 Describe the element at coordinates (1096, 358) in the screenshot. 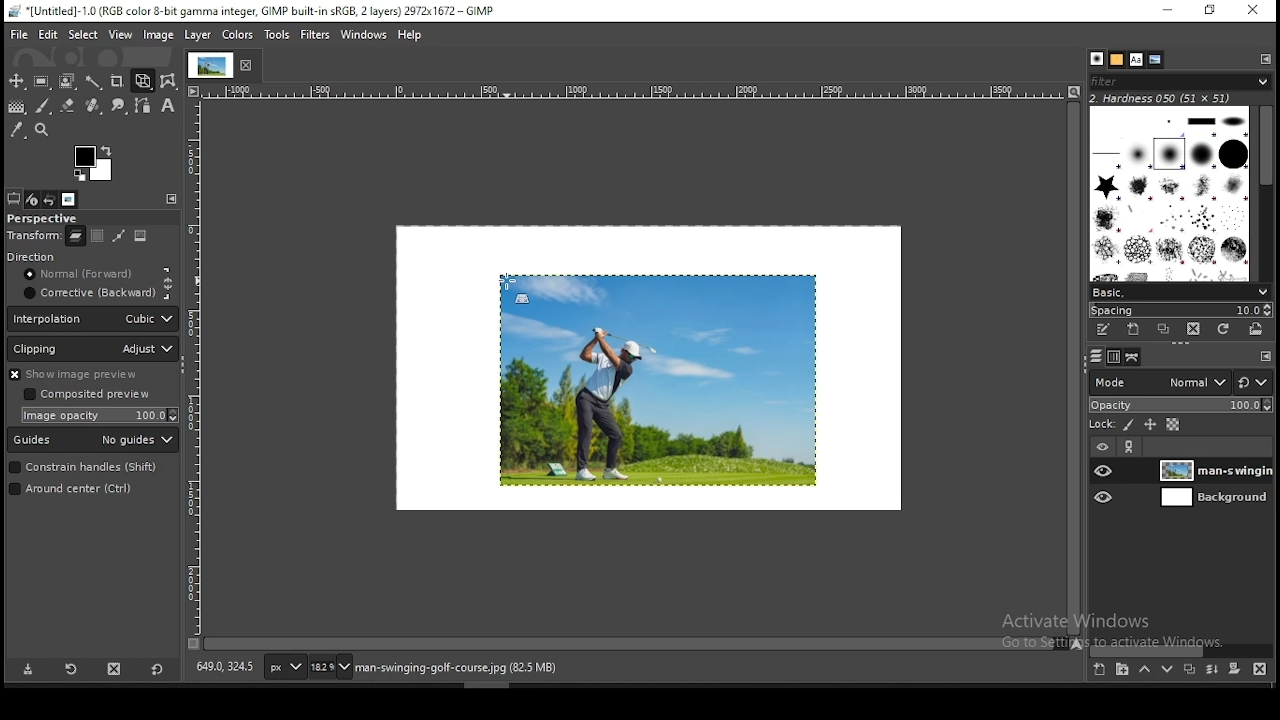

I see `layers` at that location.